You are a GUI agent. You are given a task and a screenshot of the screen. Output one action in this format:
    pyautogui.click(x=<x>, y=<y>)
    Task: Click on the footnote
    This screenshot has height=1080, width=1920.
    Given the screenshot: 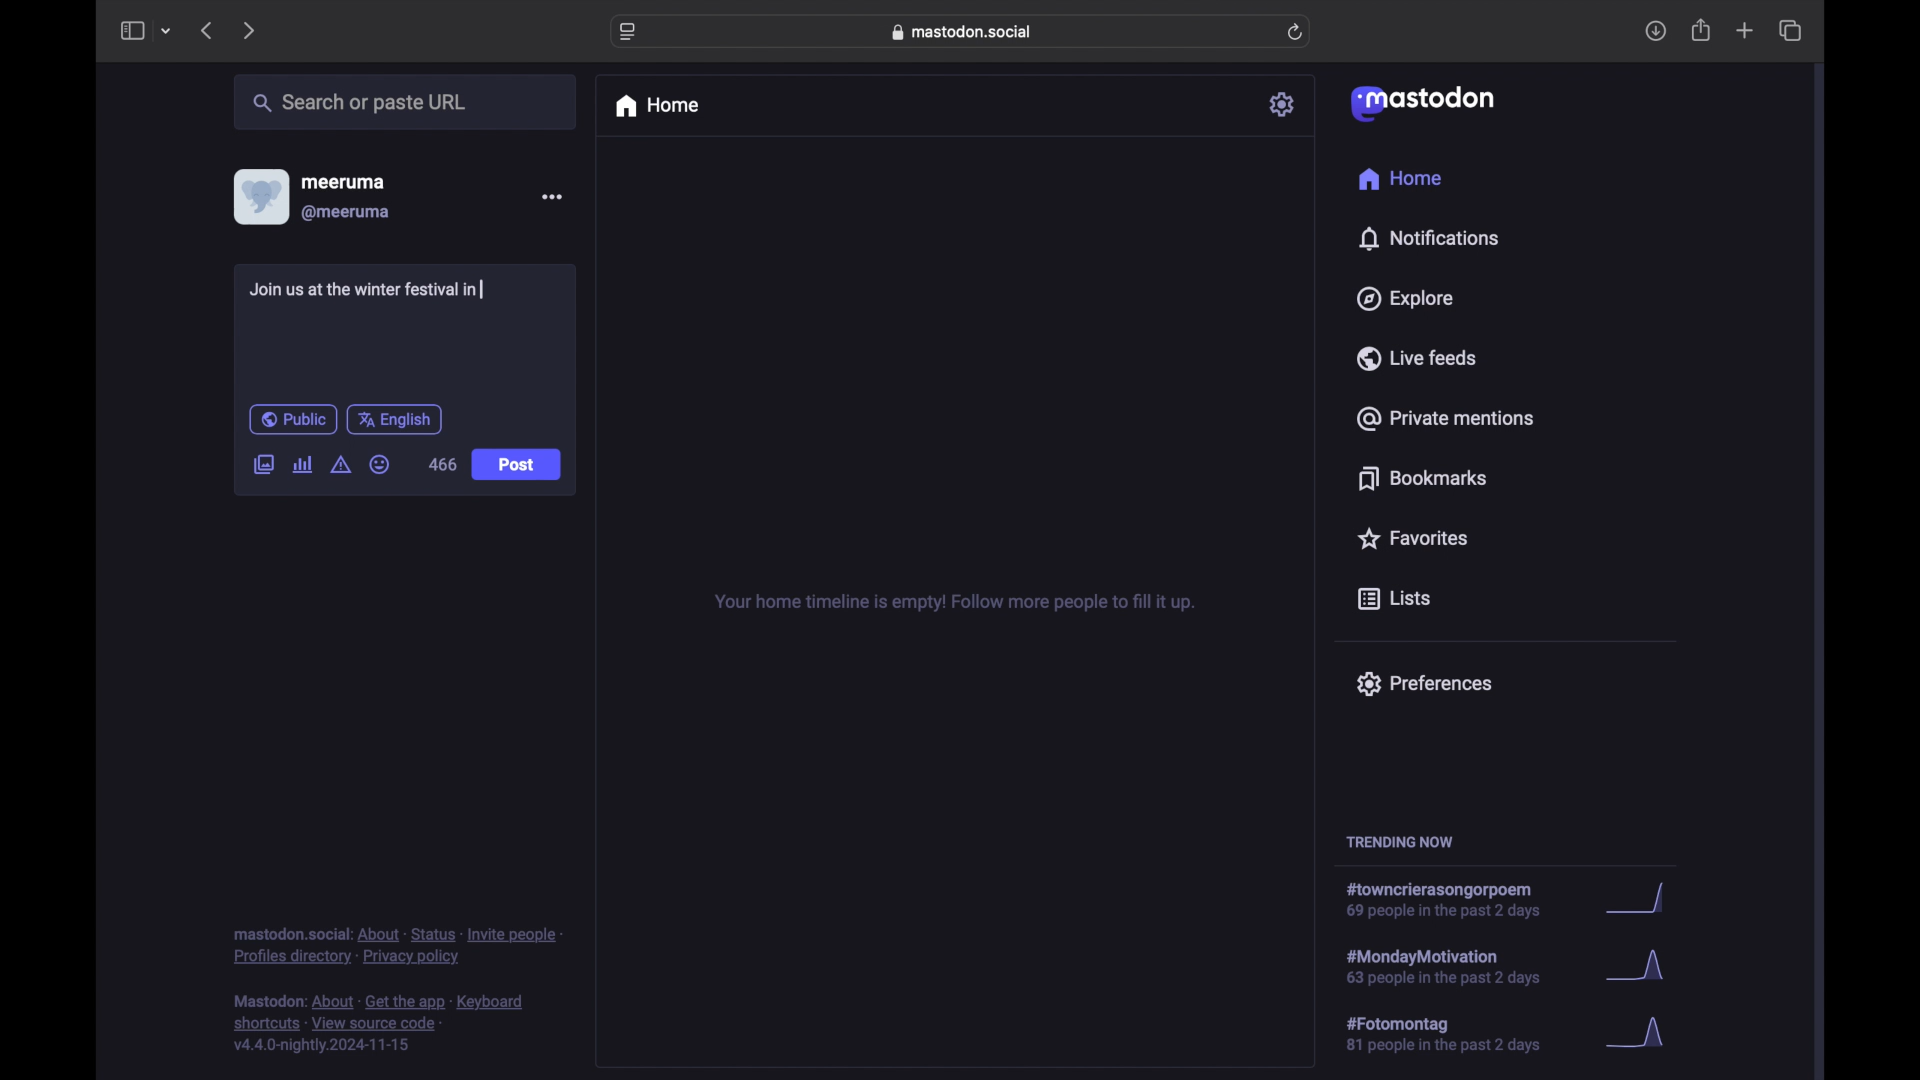 What is the action you would take?
    pyautogui.click(x=382, y=1024)
    